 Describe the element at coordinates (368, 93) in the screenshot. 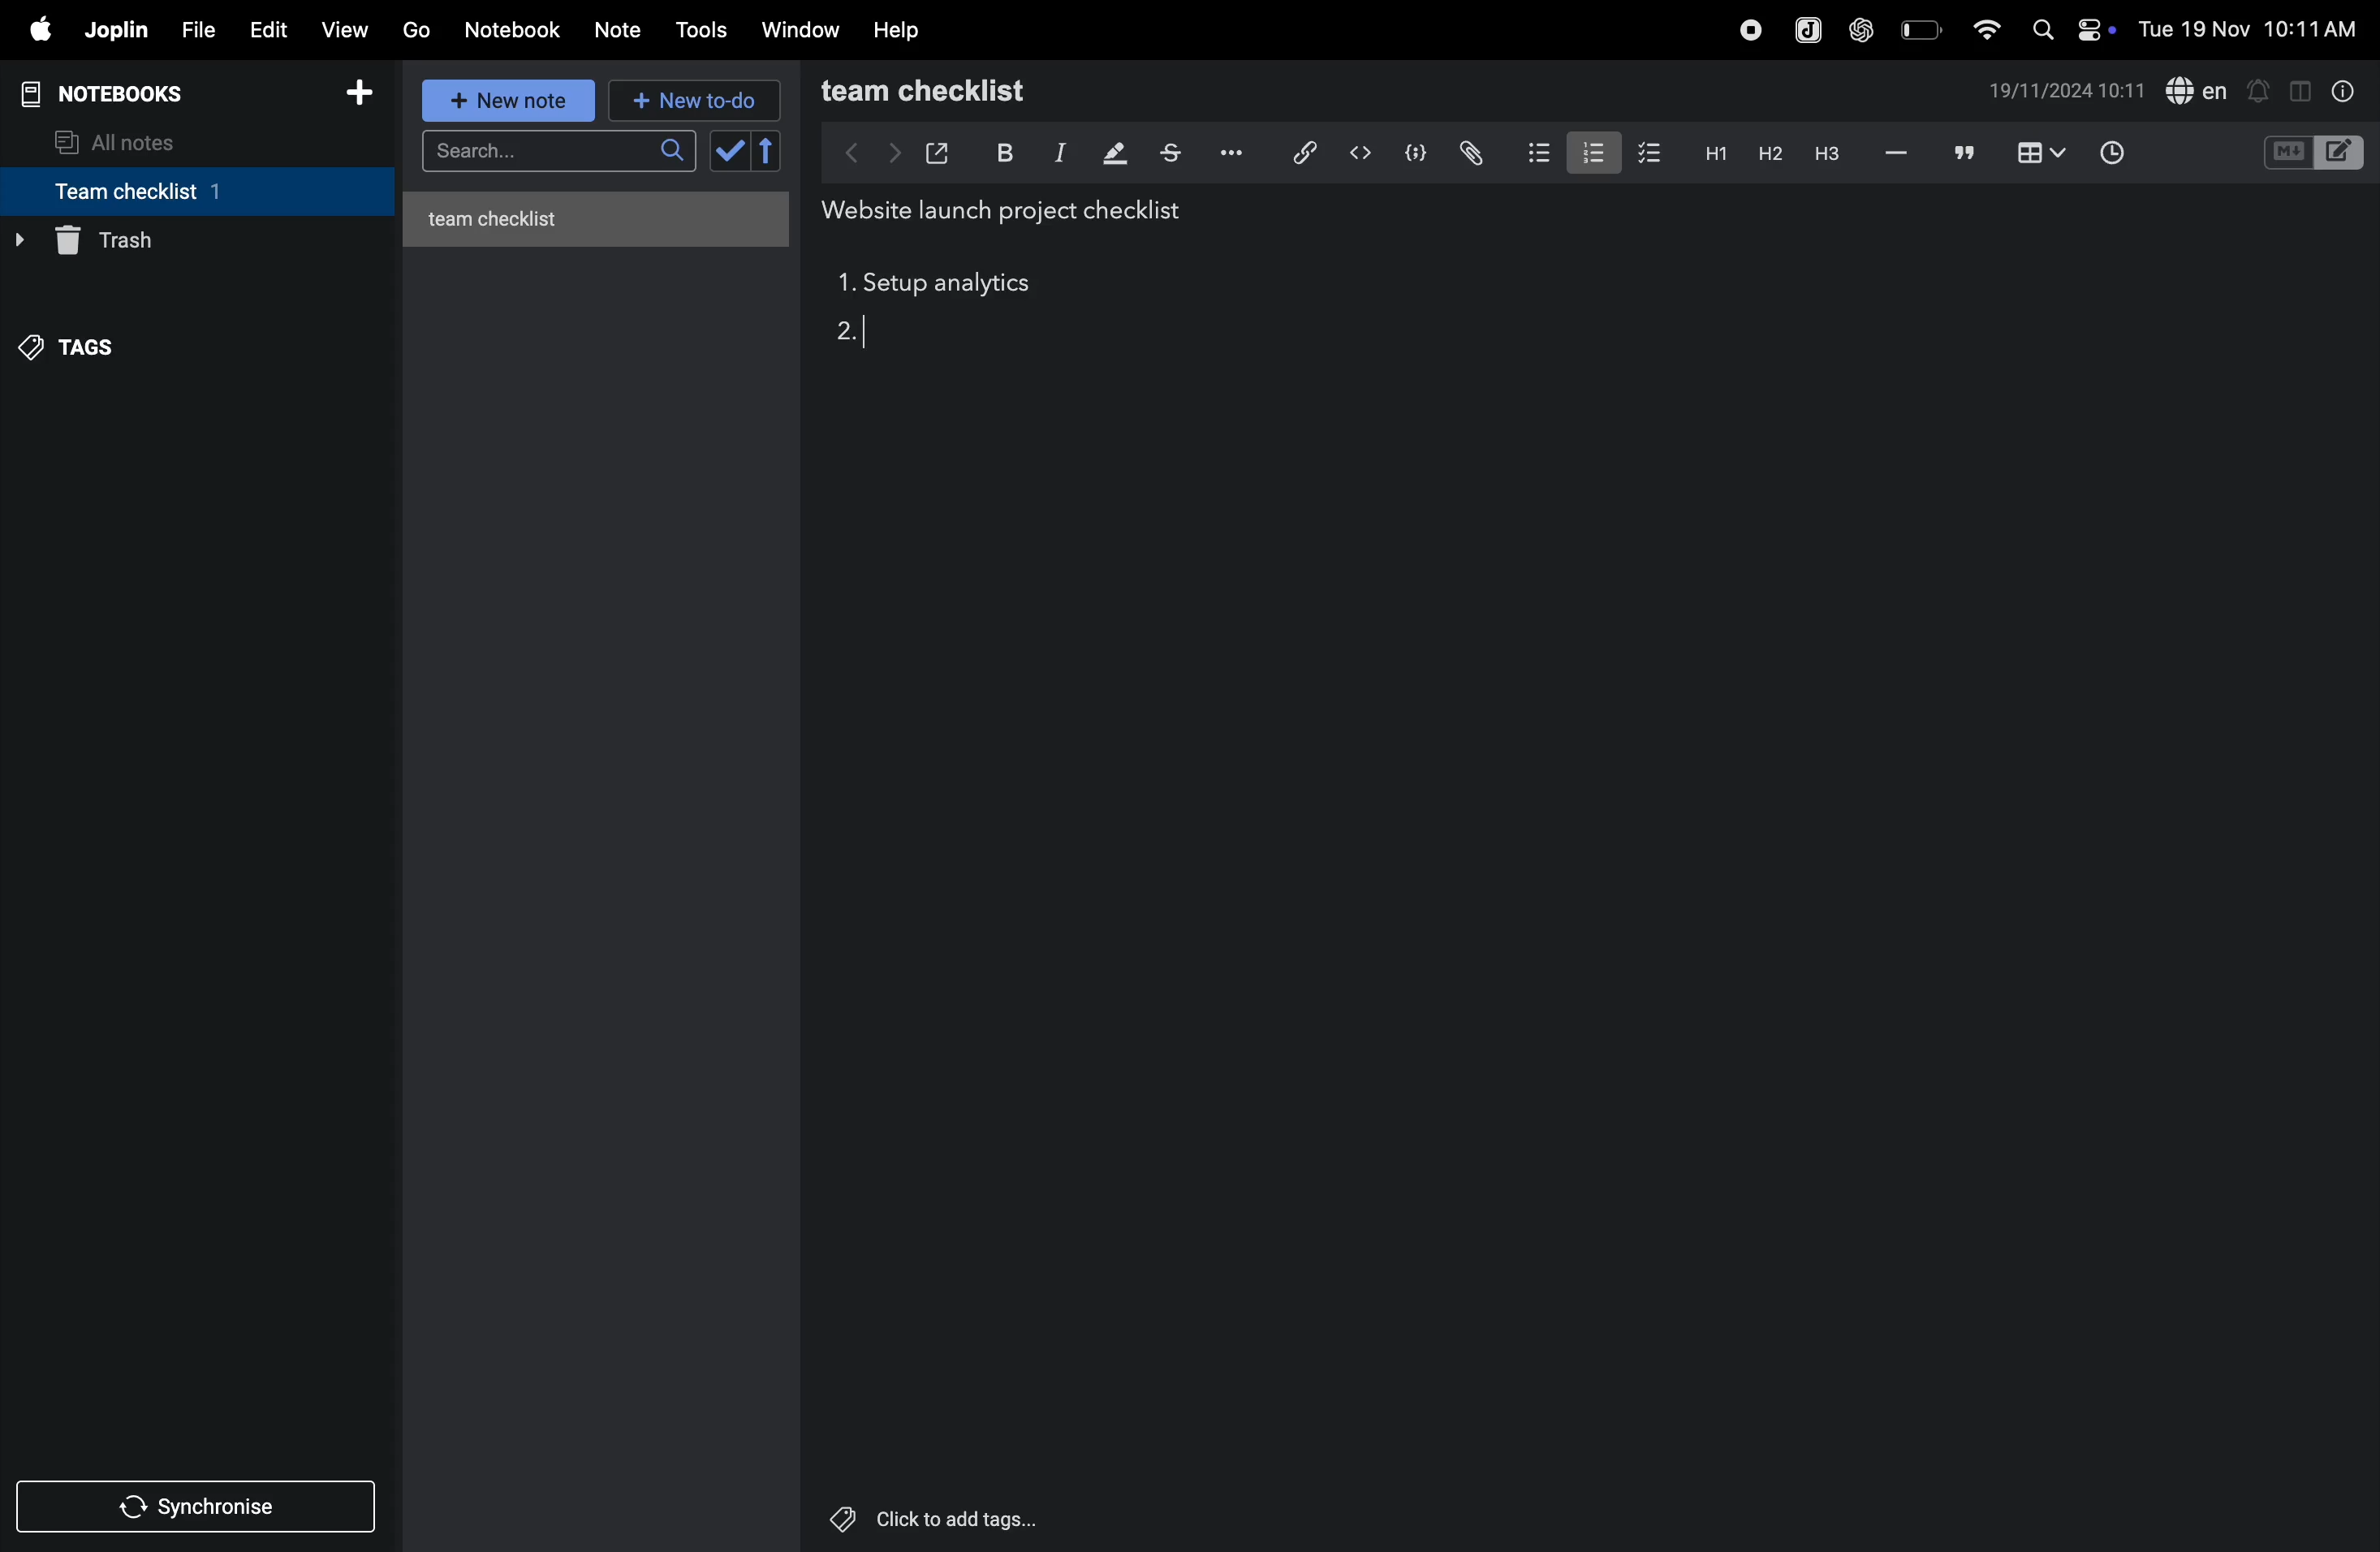

I see `add` at that location.